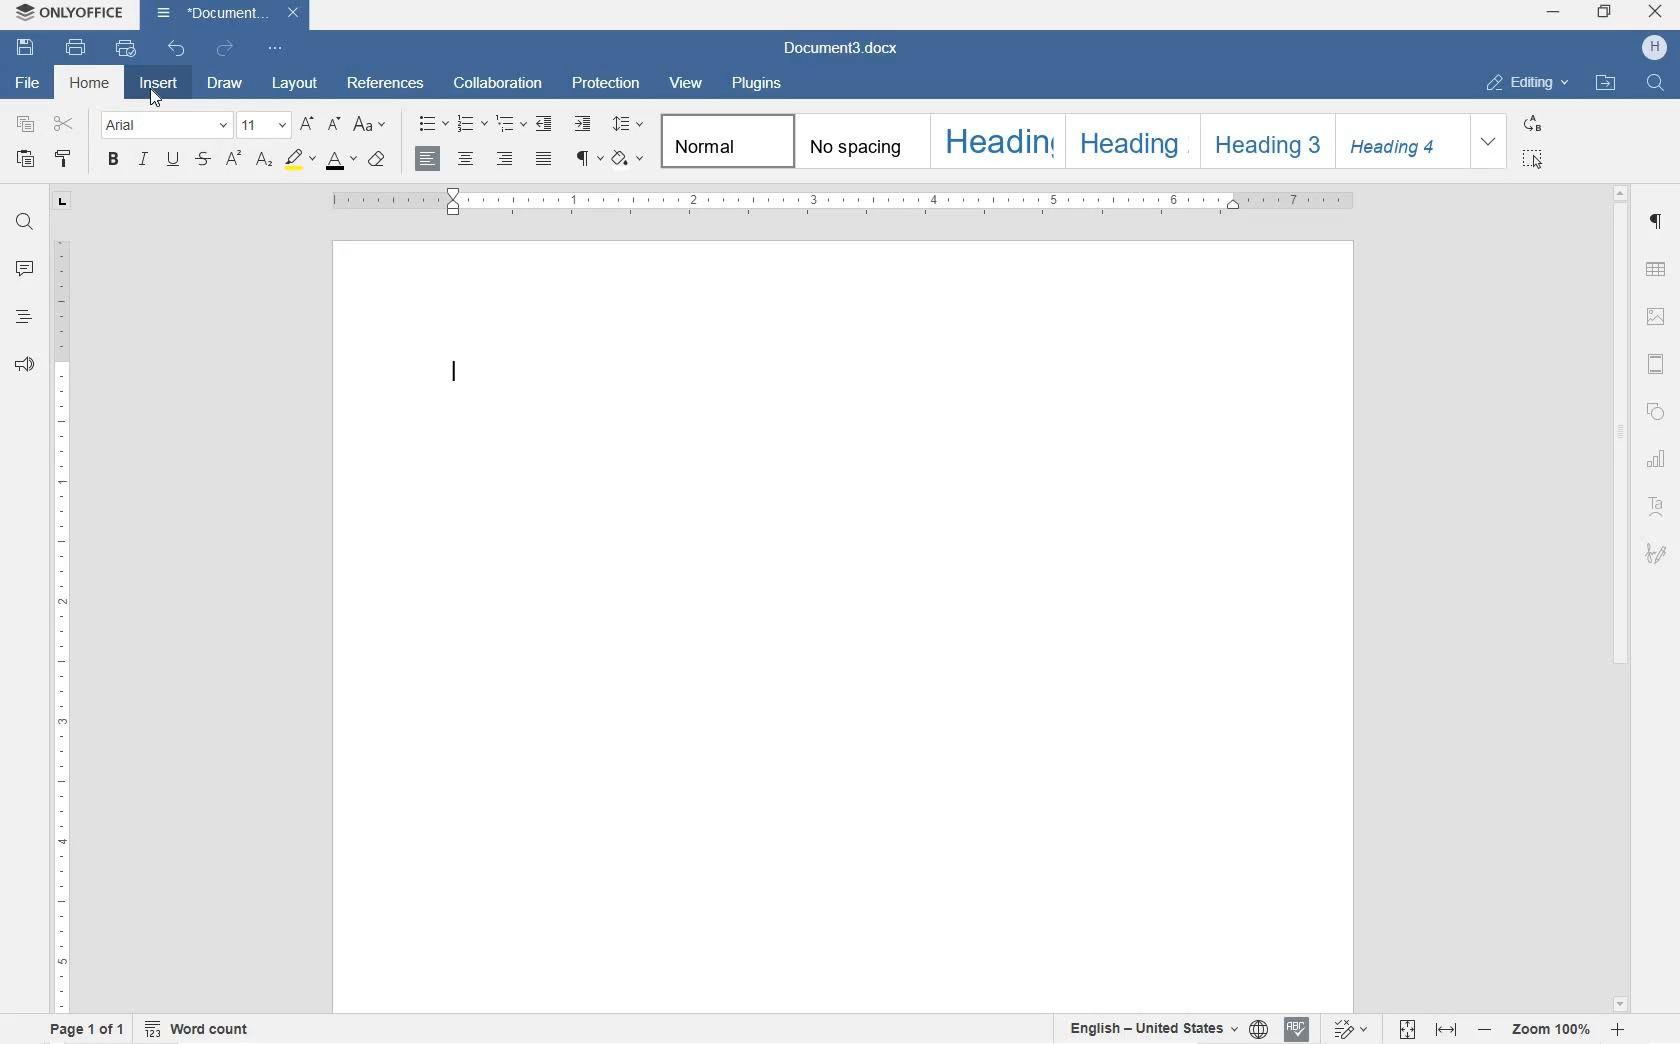 The height and width of the screenshot is (1044, 1680). I want to click on Document3.docx, so click(228, 13).